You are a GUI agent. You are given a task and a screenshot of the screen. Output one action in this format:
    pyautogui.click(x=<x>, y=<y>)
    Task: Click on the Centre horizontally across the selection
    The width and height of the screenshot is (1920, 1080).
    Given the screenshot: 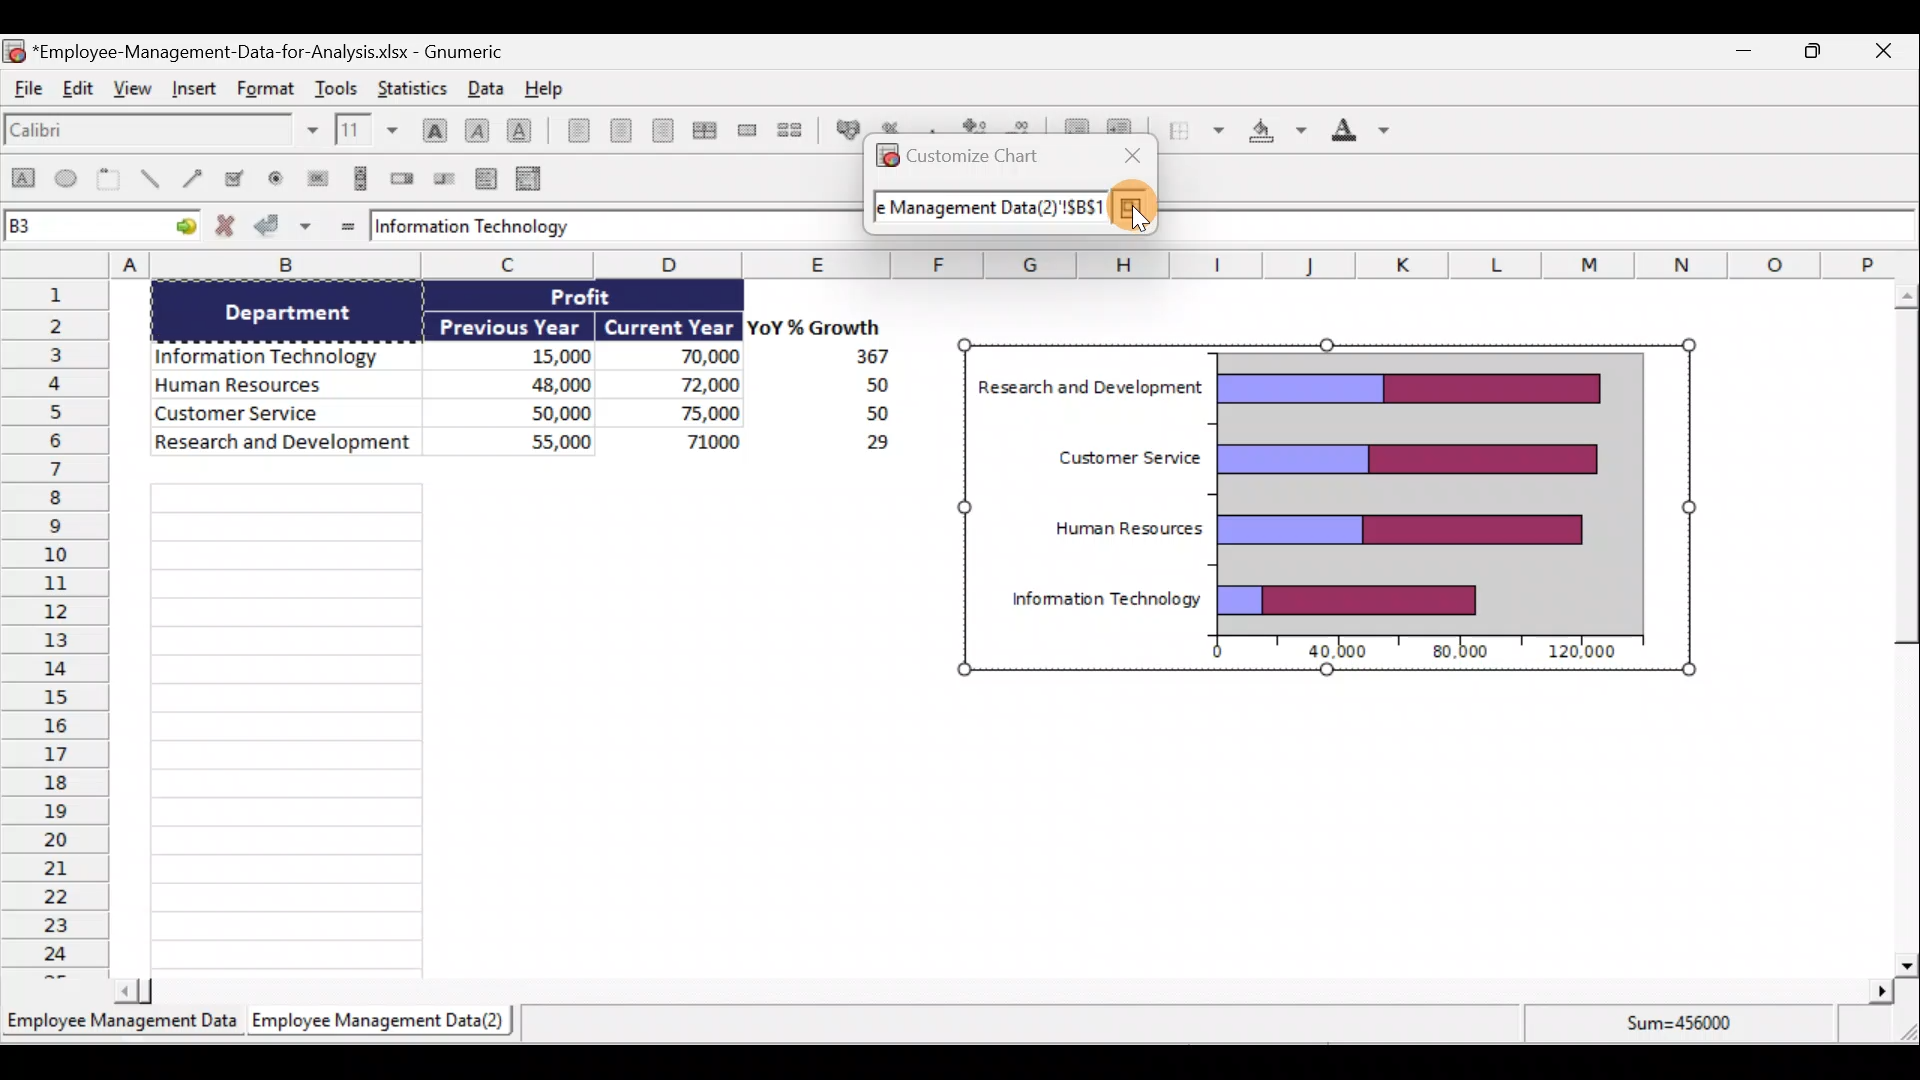 What is the action you would take?
    pyautogui.click(x=704, y=127)
    